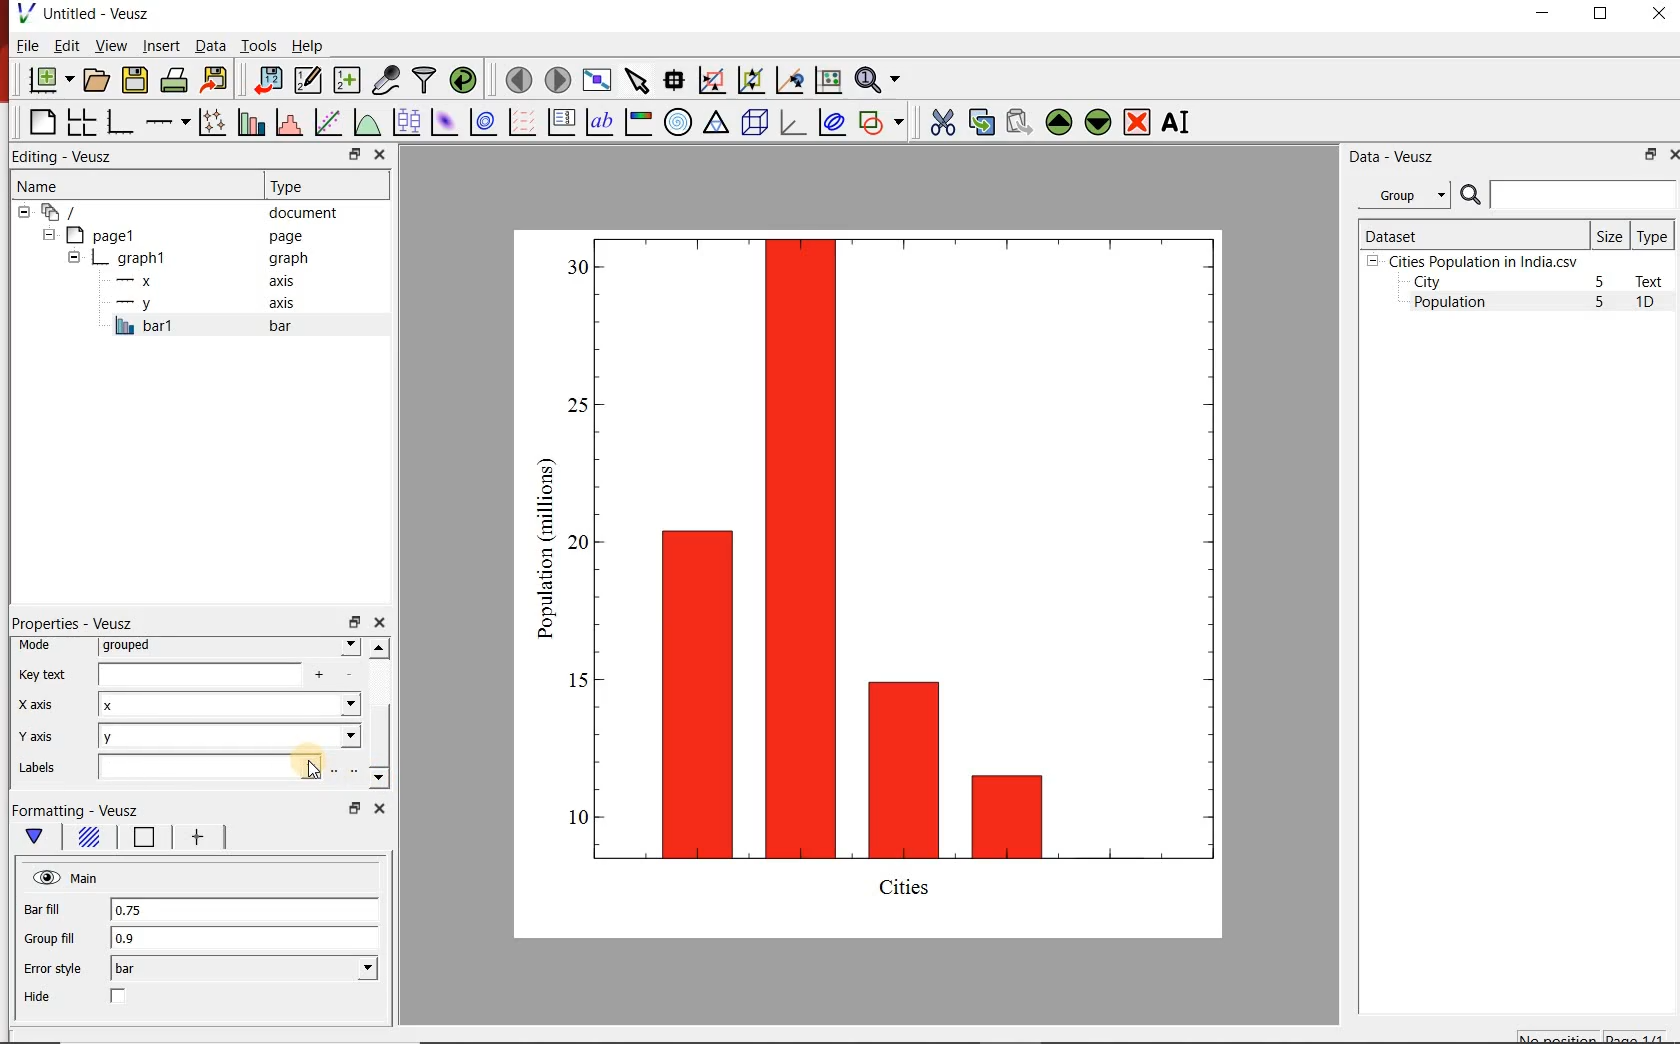 The image size is (1680, 1044). Describe the element at coordinates (1059, 121) in the screenshot. I see `move the selected widget up` at that location.